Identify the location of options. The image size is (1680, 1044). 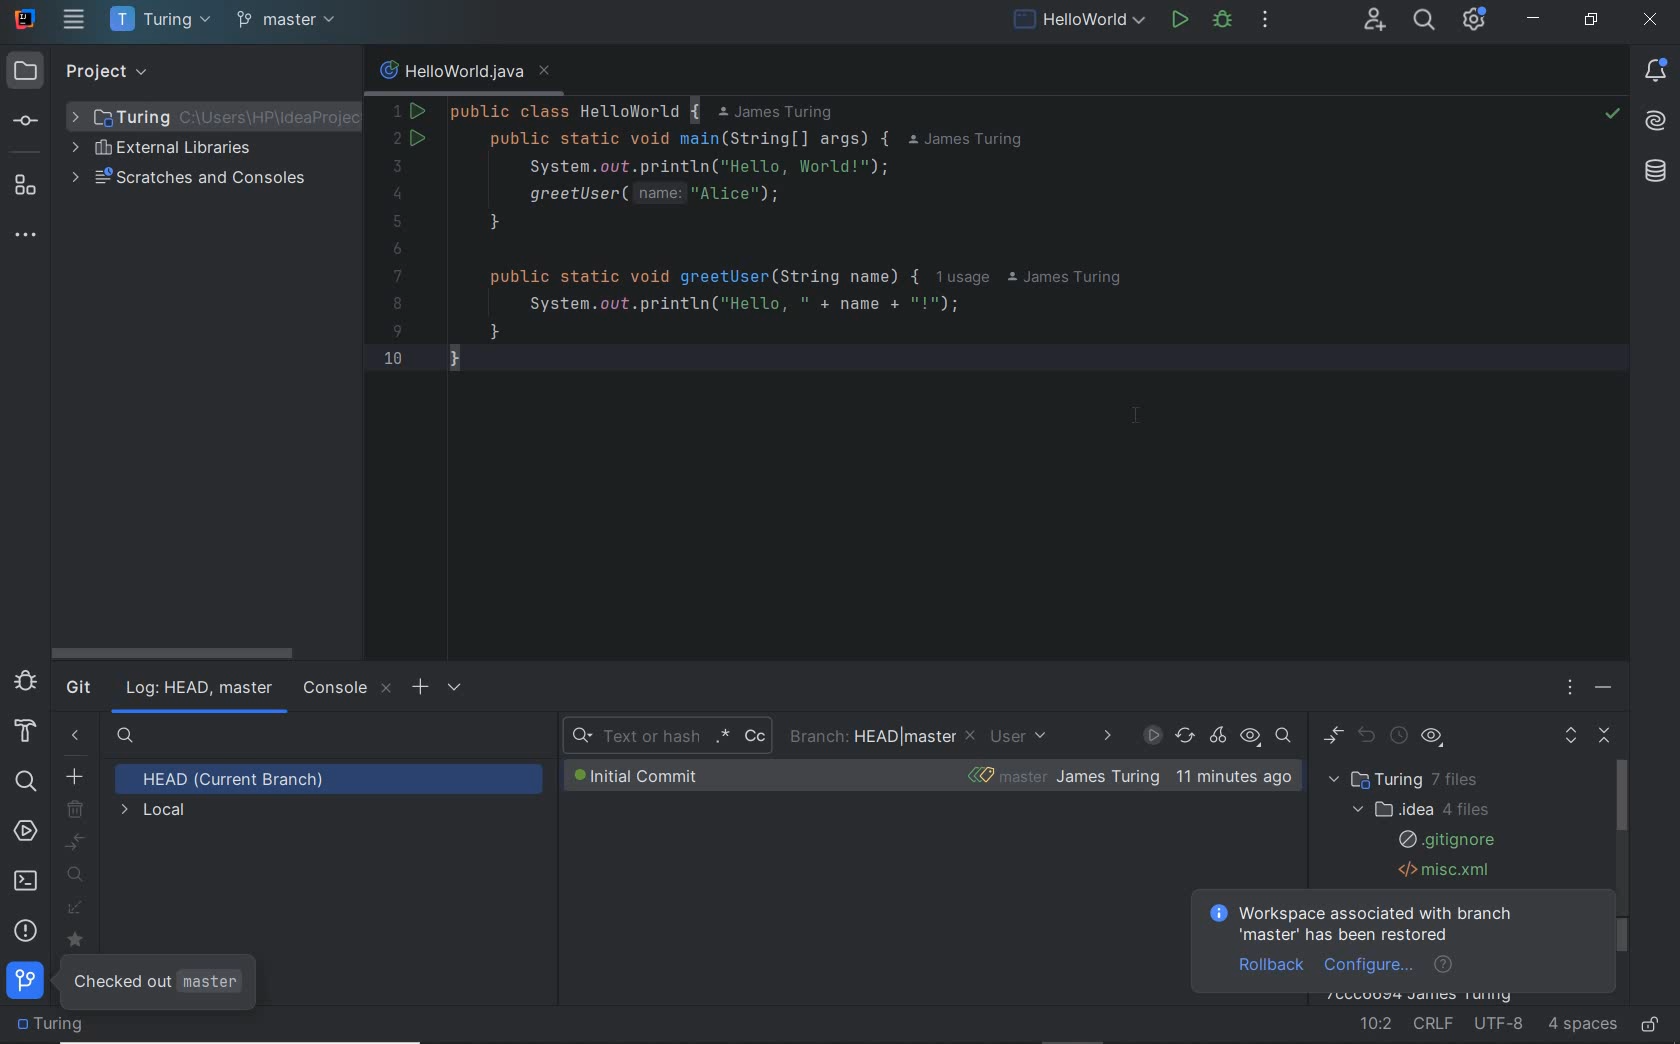
(303, 73).